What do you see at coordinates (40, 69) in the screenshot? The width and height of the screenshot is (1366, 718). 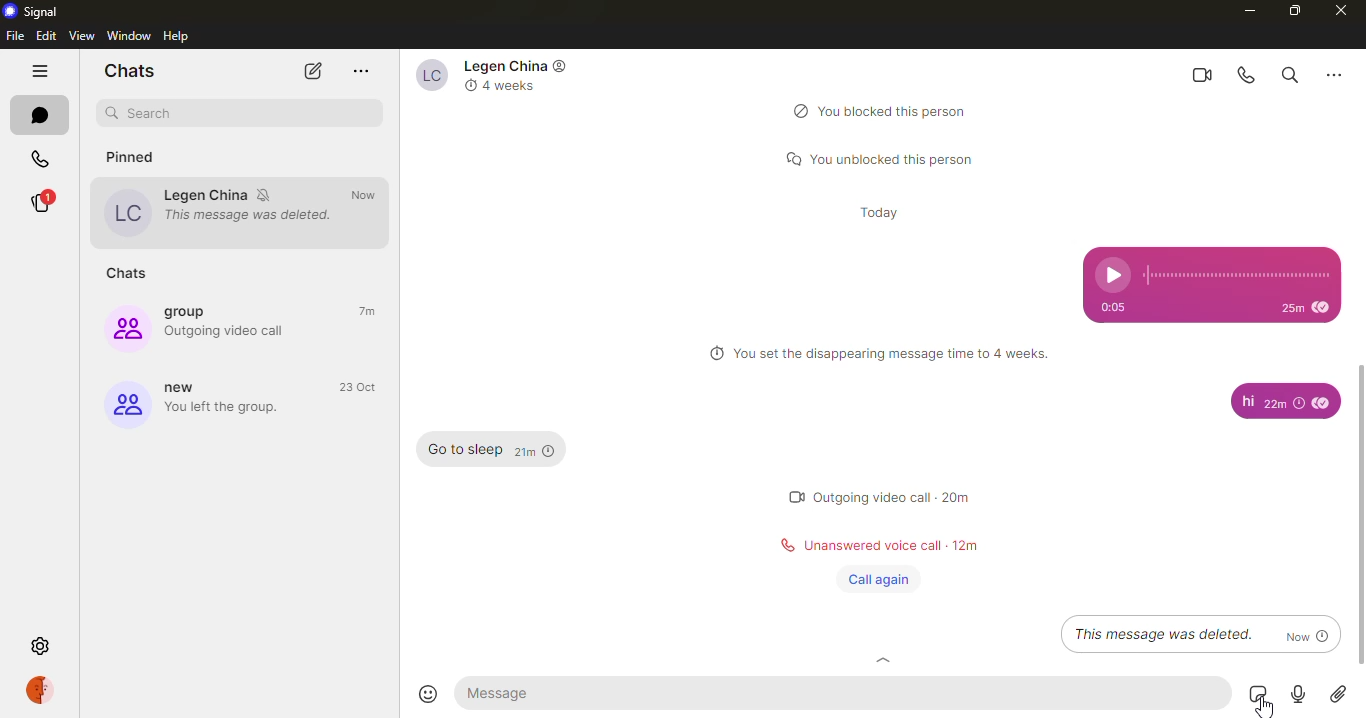 I see `hide tabs` at bounding box center [40, 69].